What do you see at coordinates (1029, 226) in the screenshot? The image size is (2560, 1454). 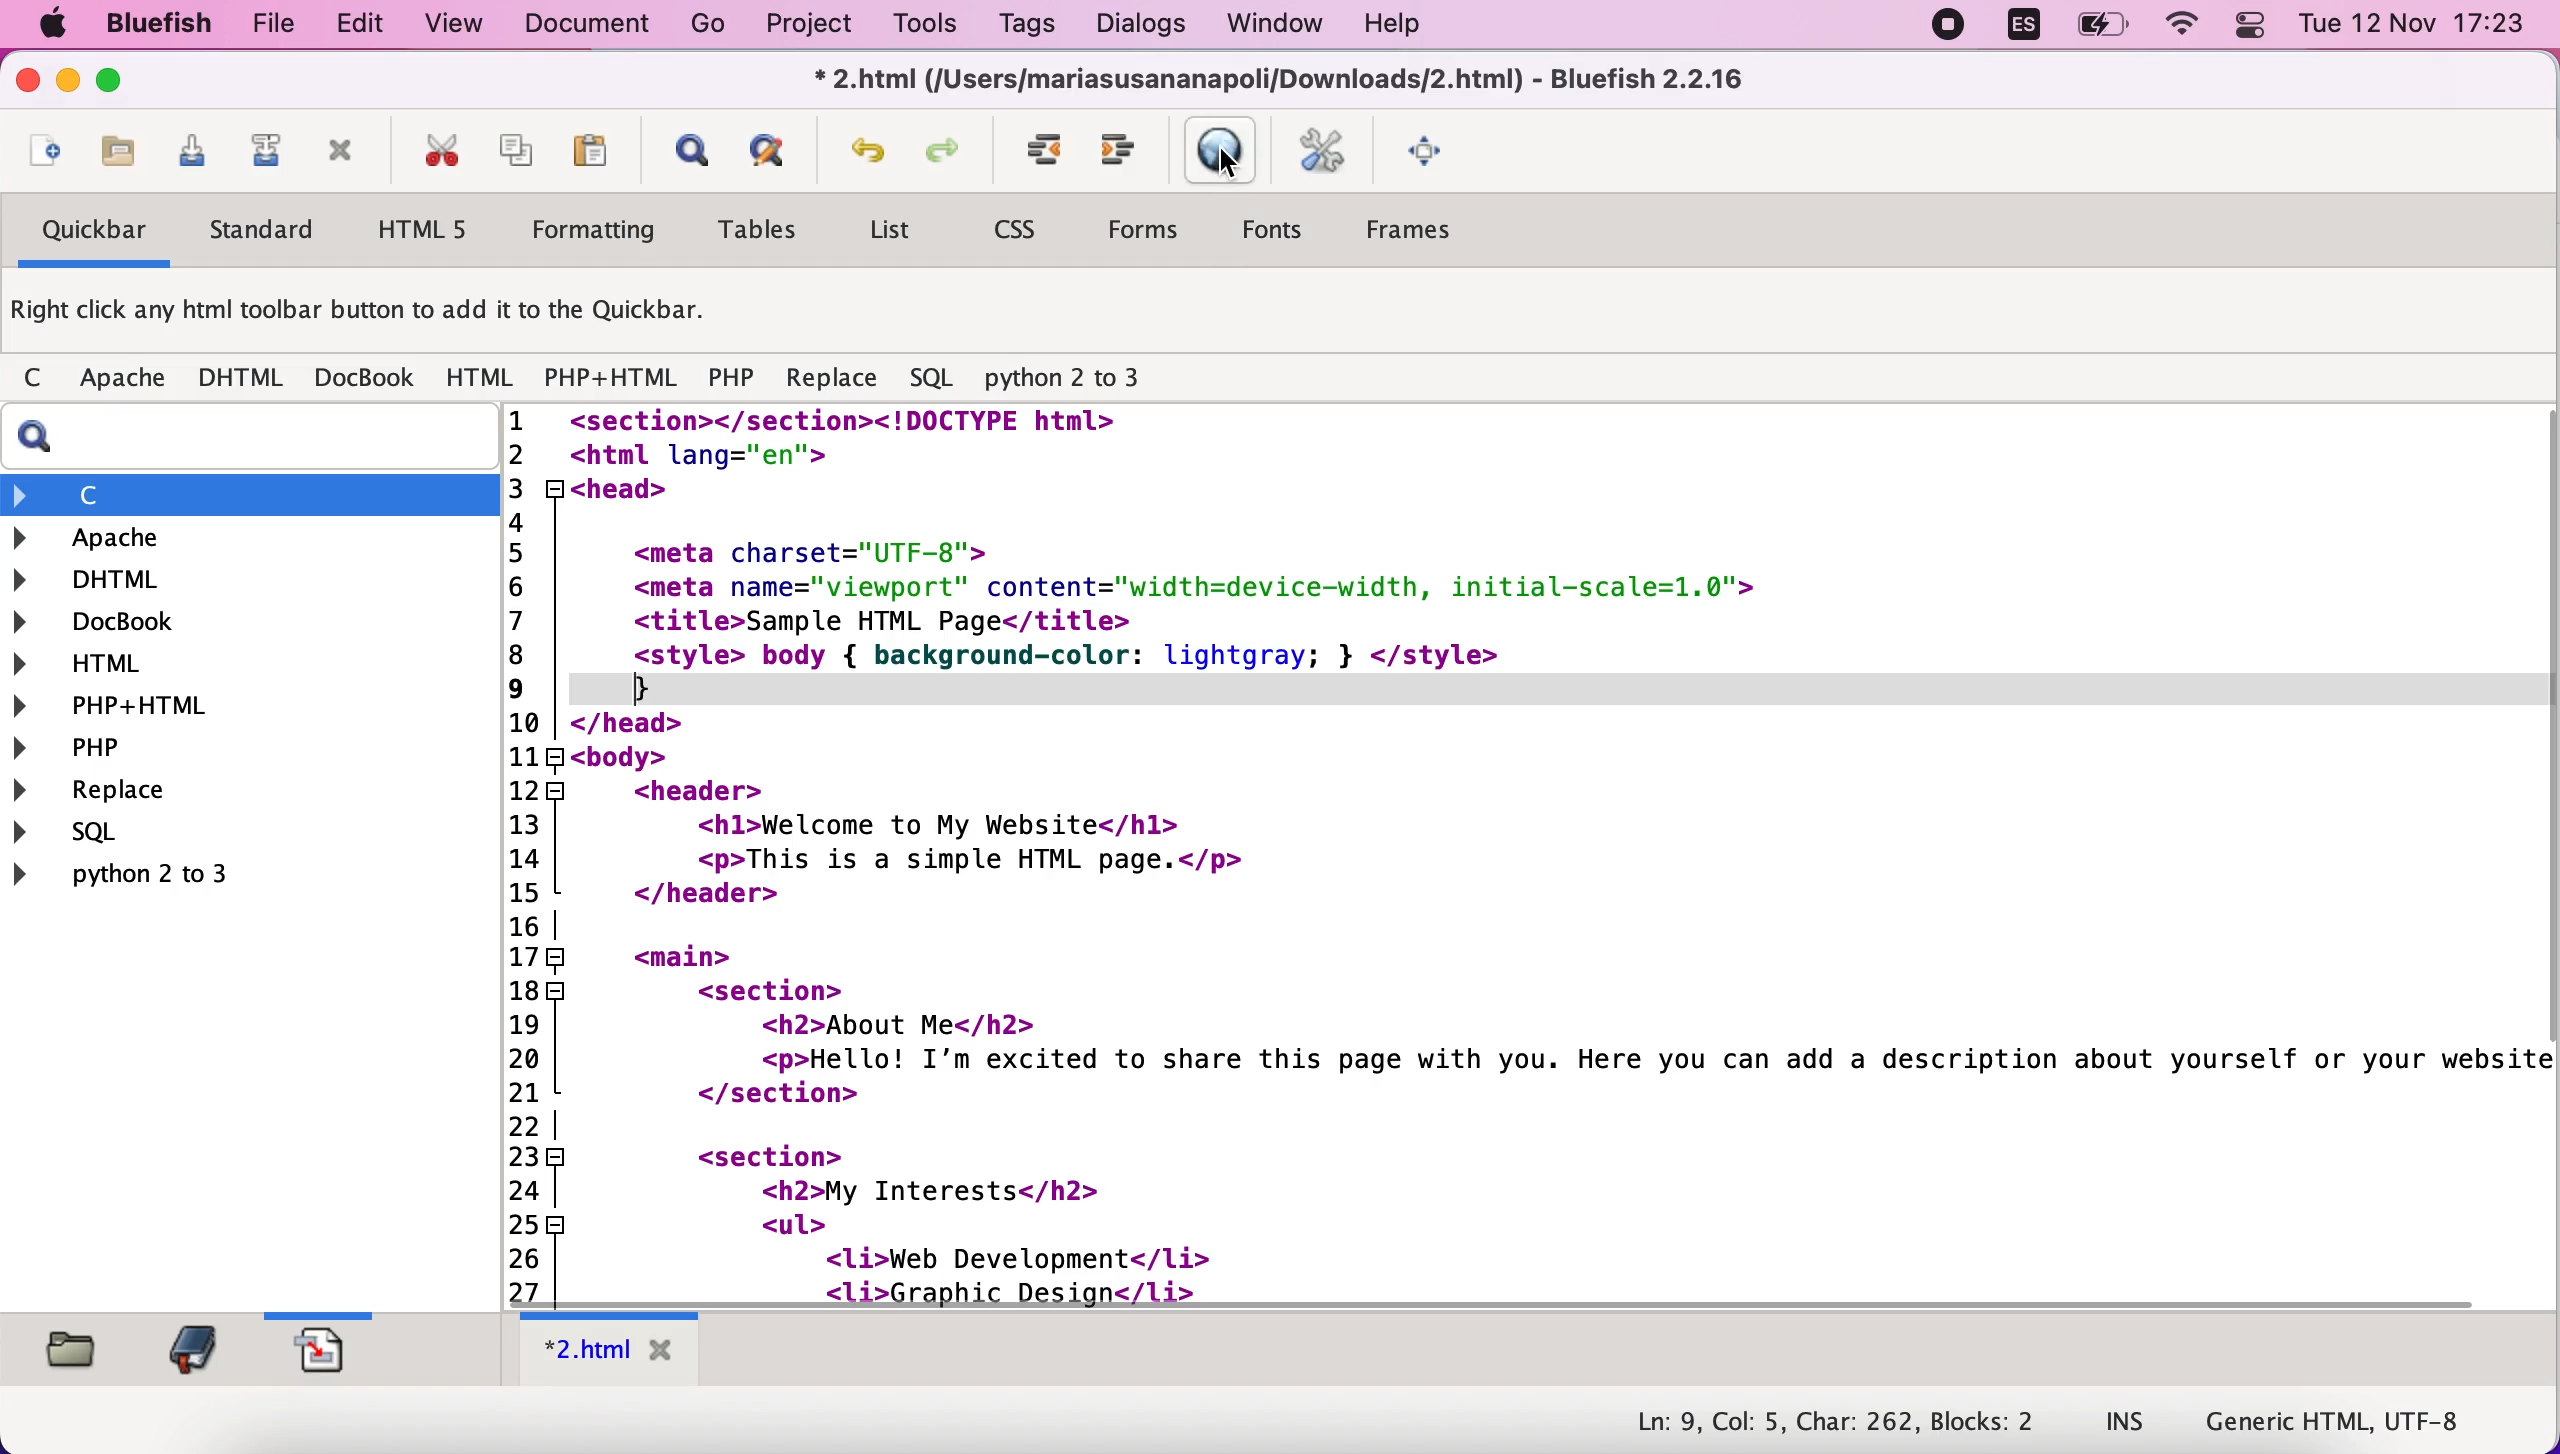 I see `css` at bounding box center [1029, 226].